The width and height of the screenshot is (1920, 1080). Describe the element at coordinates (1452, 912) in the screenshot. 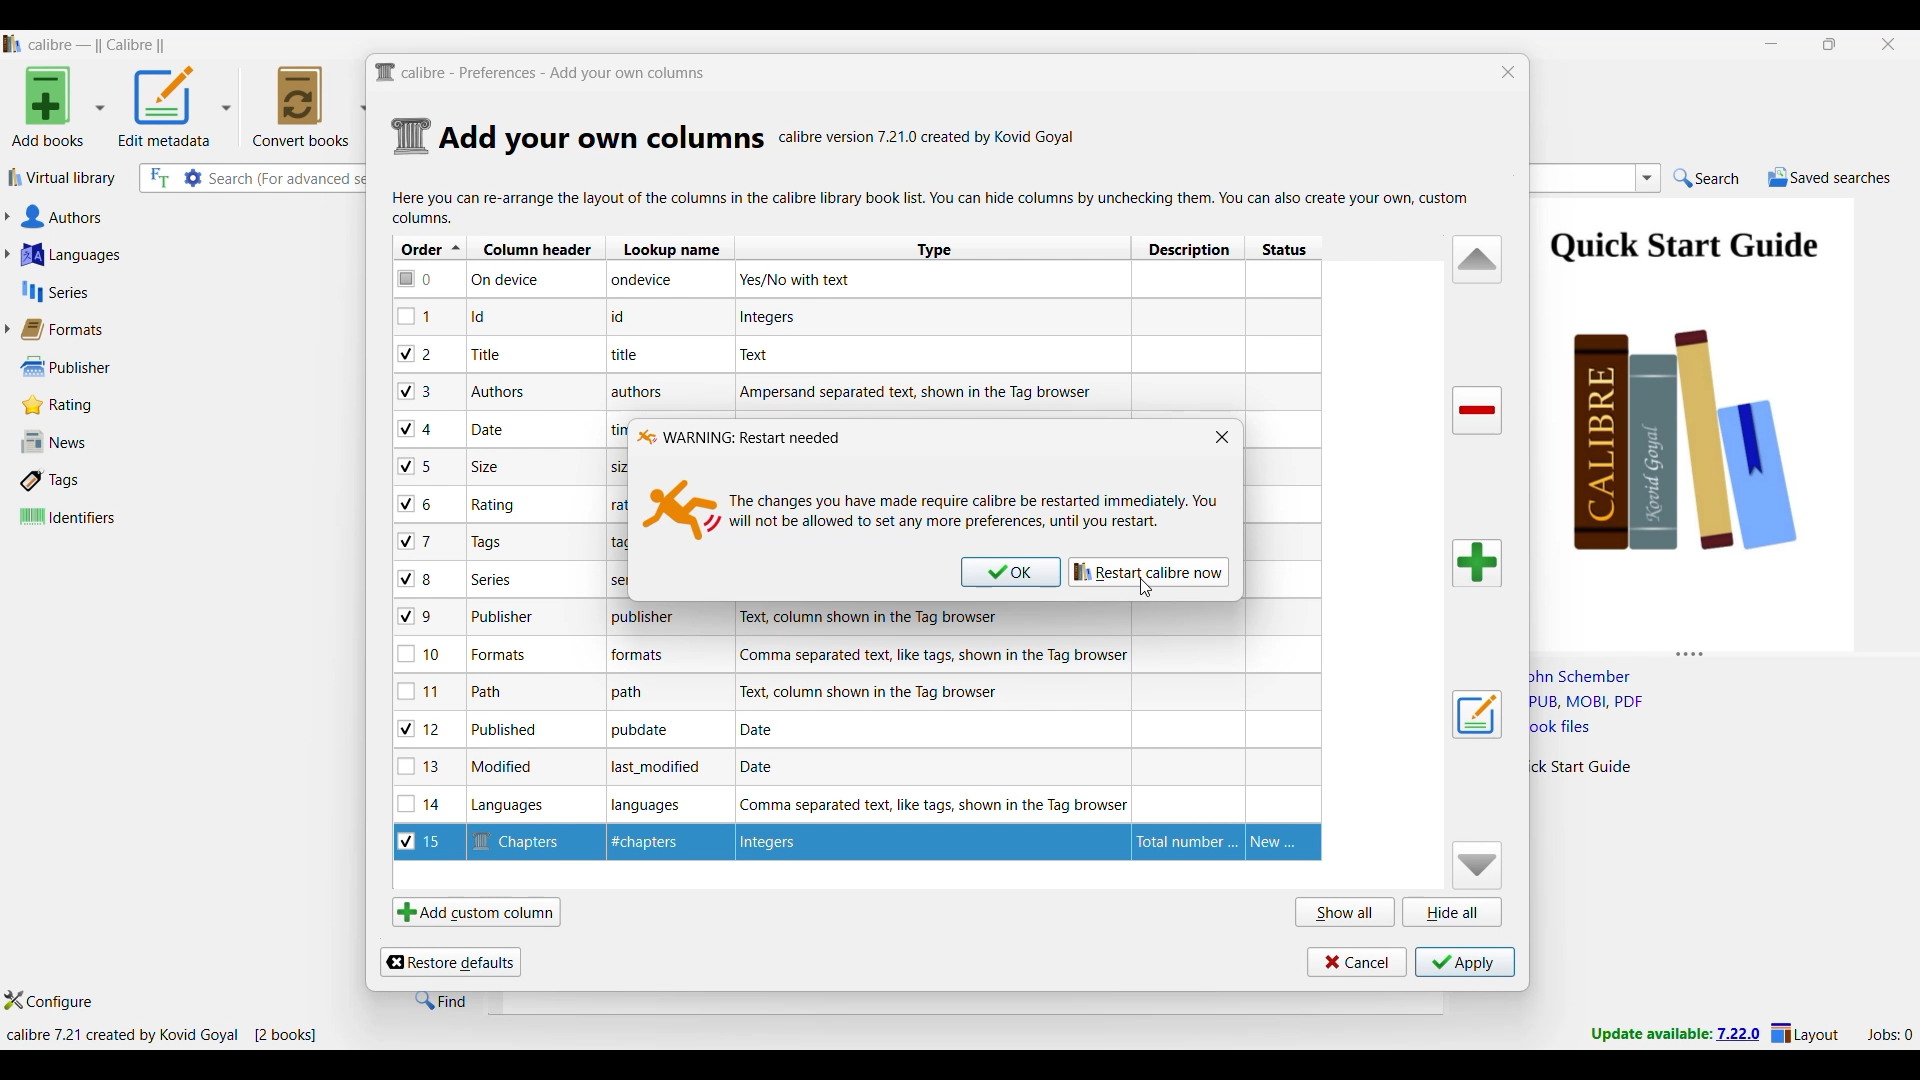

I see `Hide all` at that location.